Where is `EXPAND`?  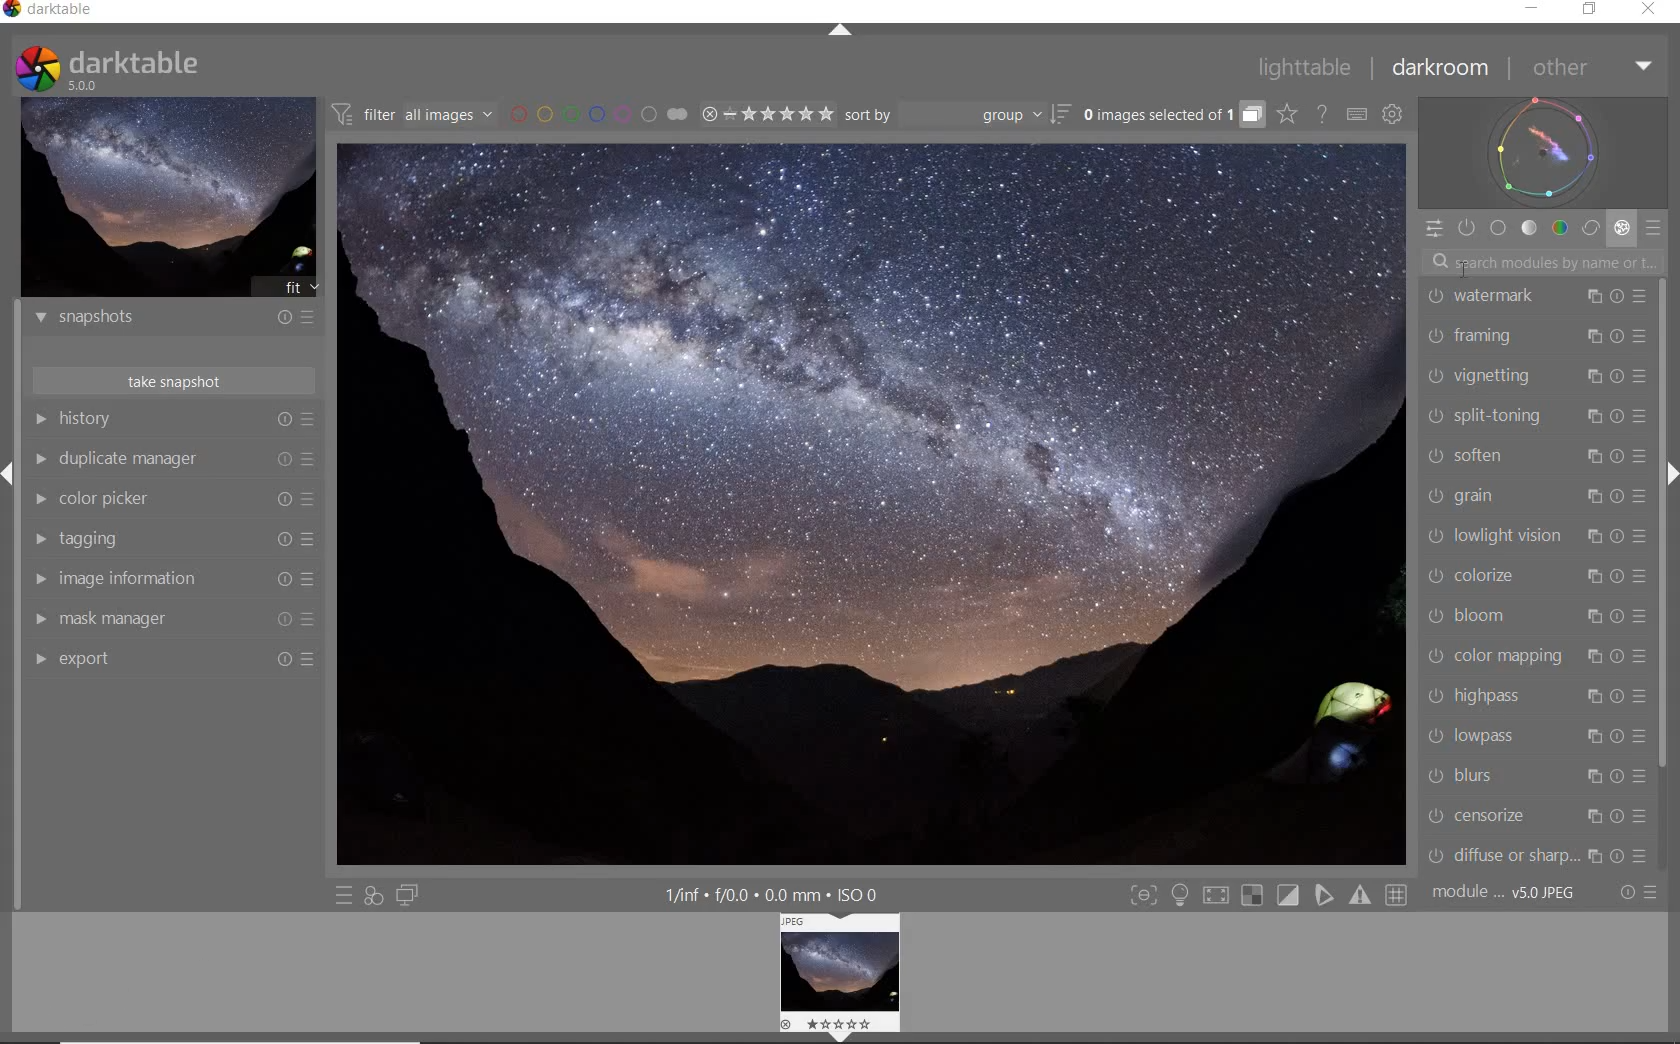
EXPAND is located at coordinates (10, 472).